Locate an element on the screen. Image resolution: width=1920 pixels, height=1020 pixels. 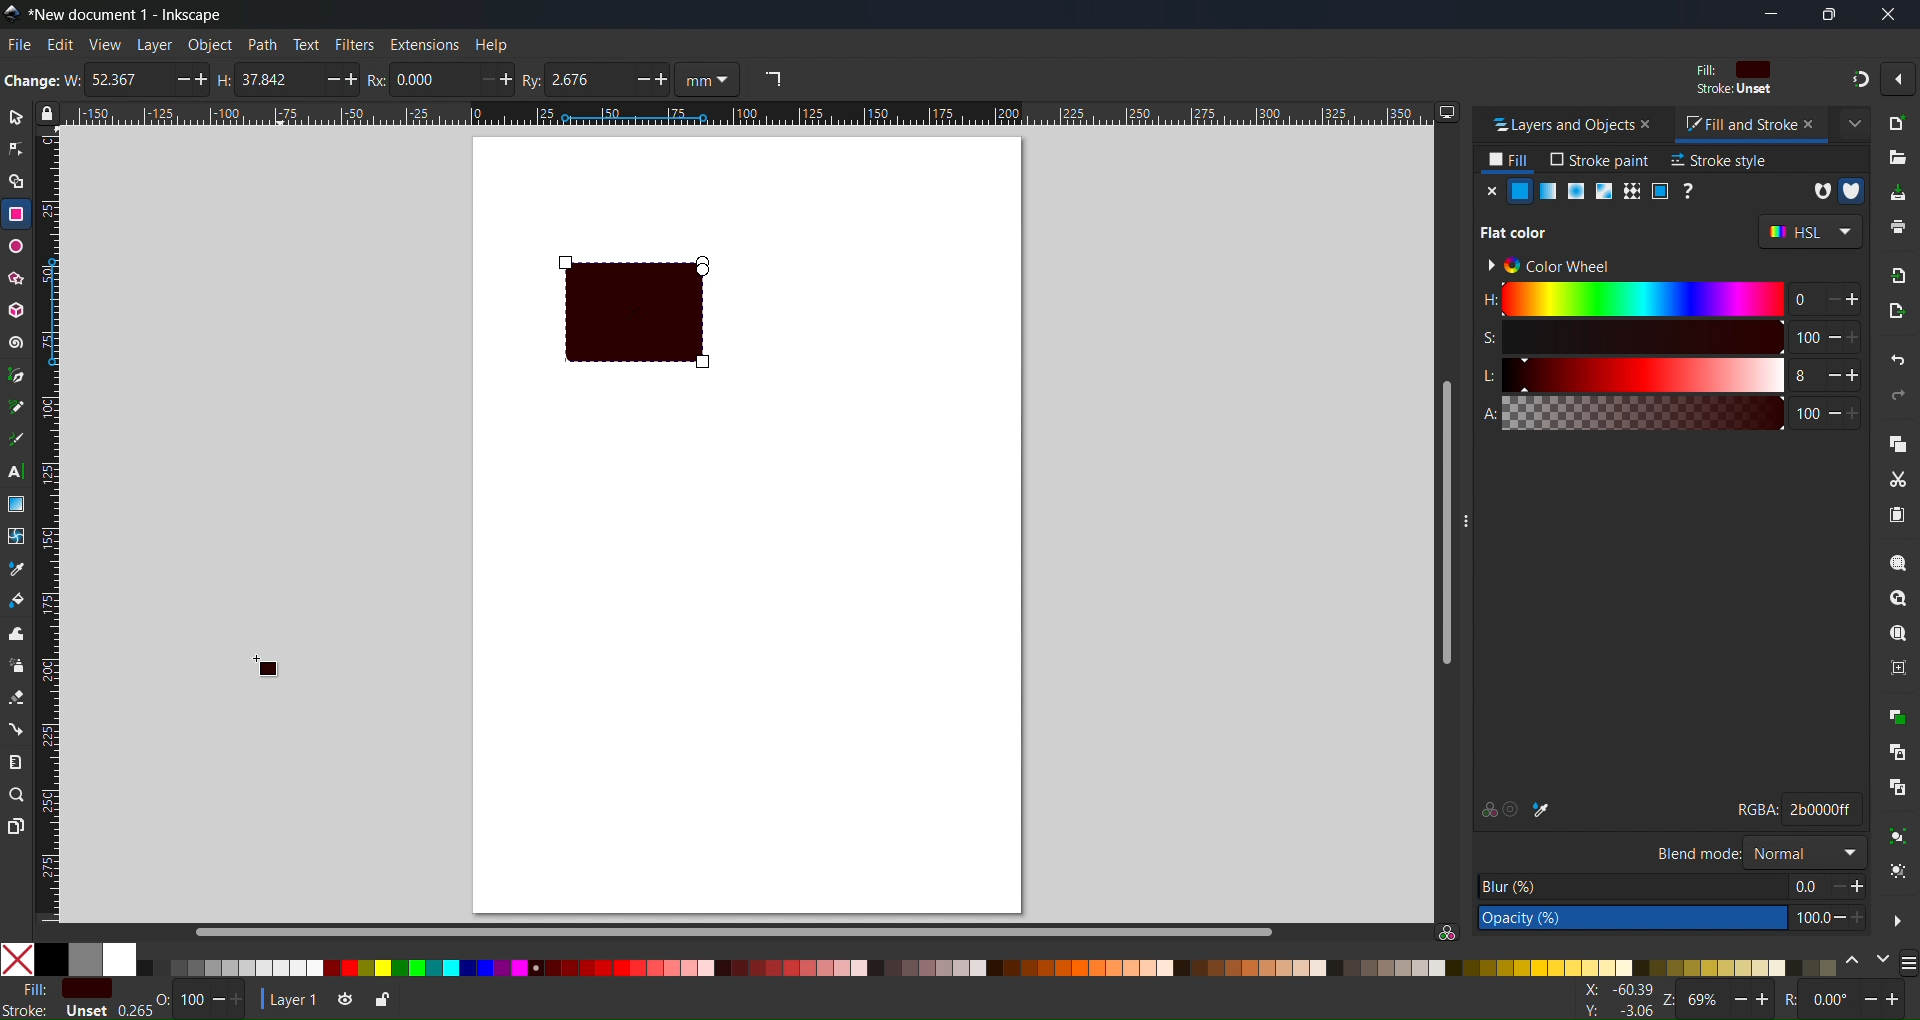
New is located at coordinates (1897, 121).